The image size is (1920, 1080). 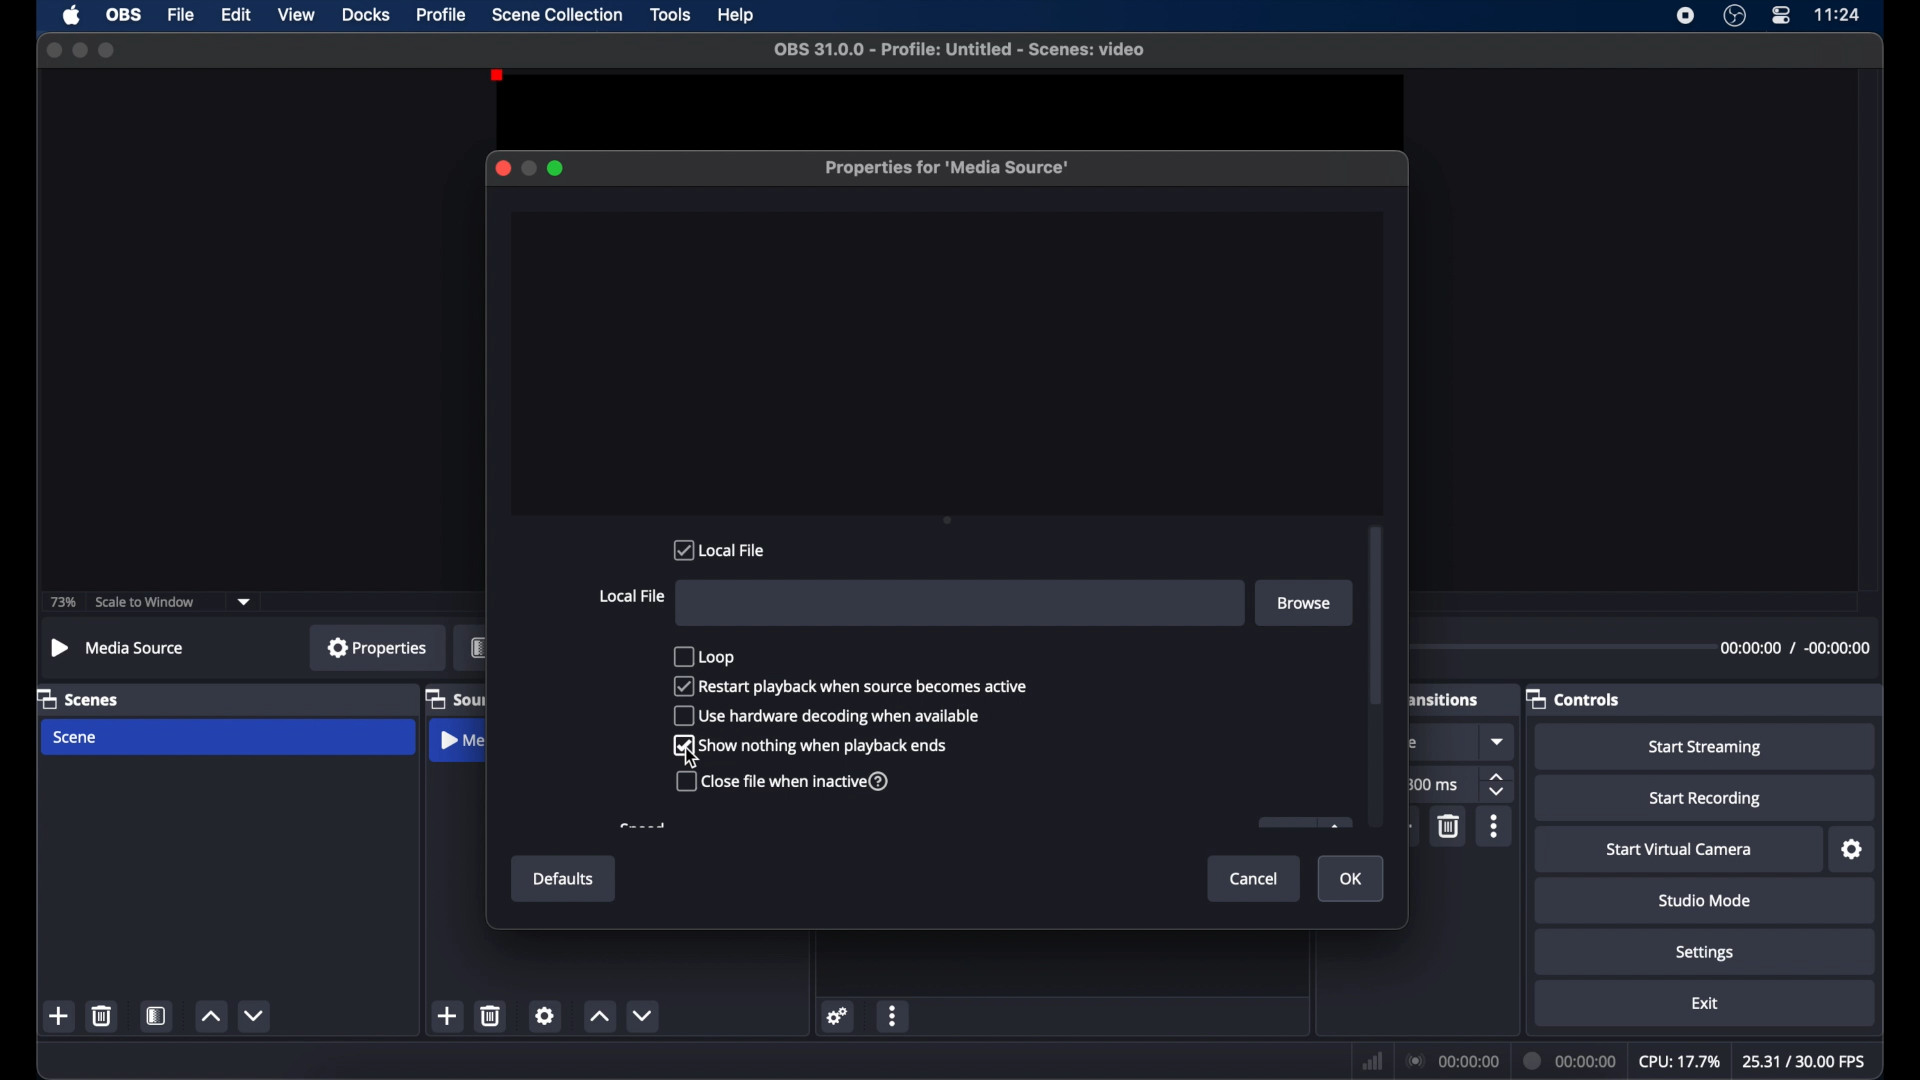 What do you see at coordinates (784, 782) in the screenshot?
I see `close file when inactive` at bounding box center [784, 782].